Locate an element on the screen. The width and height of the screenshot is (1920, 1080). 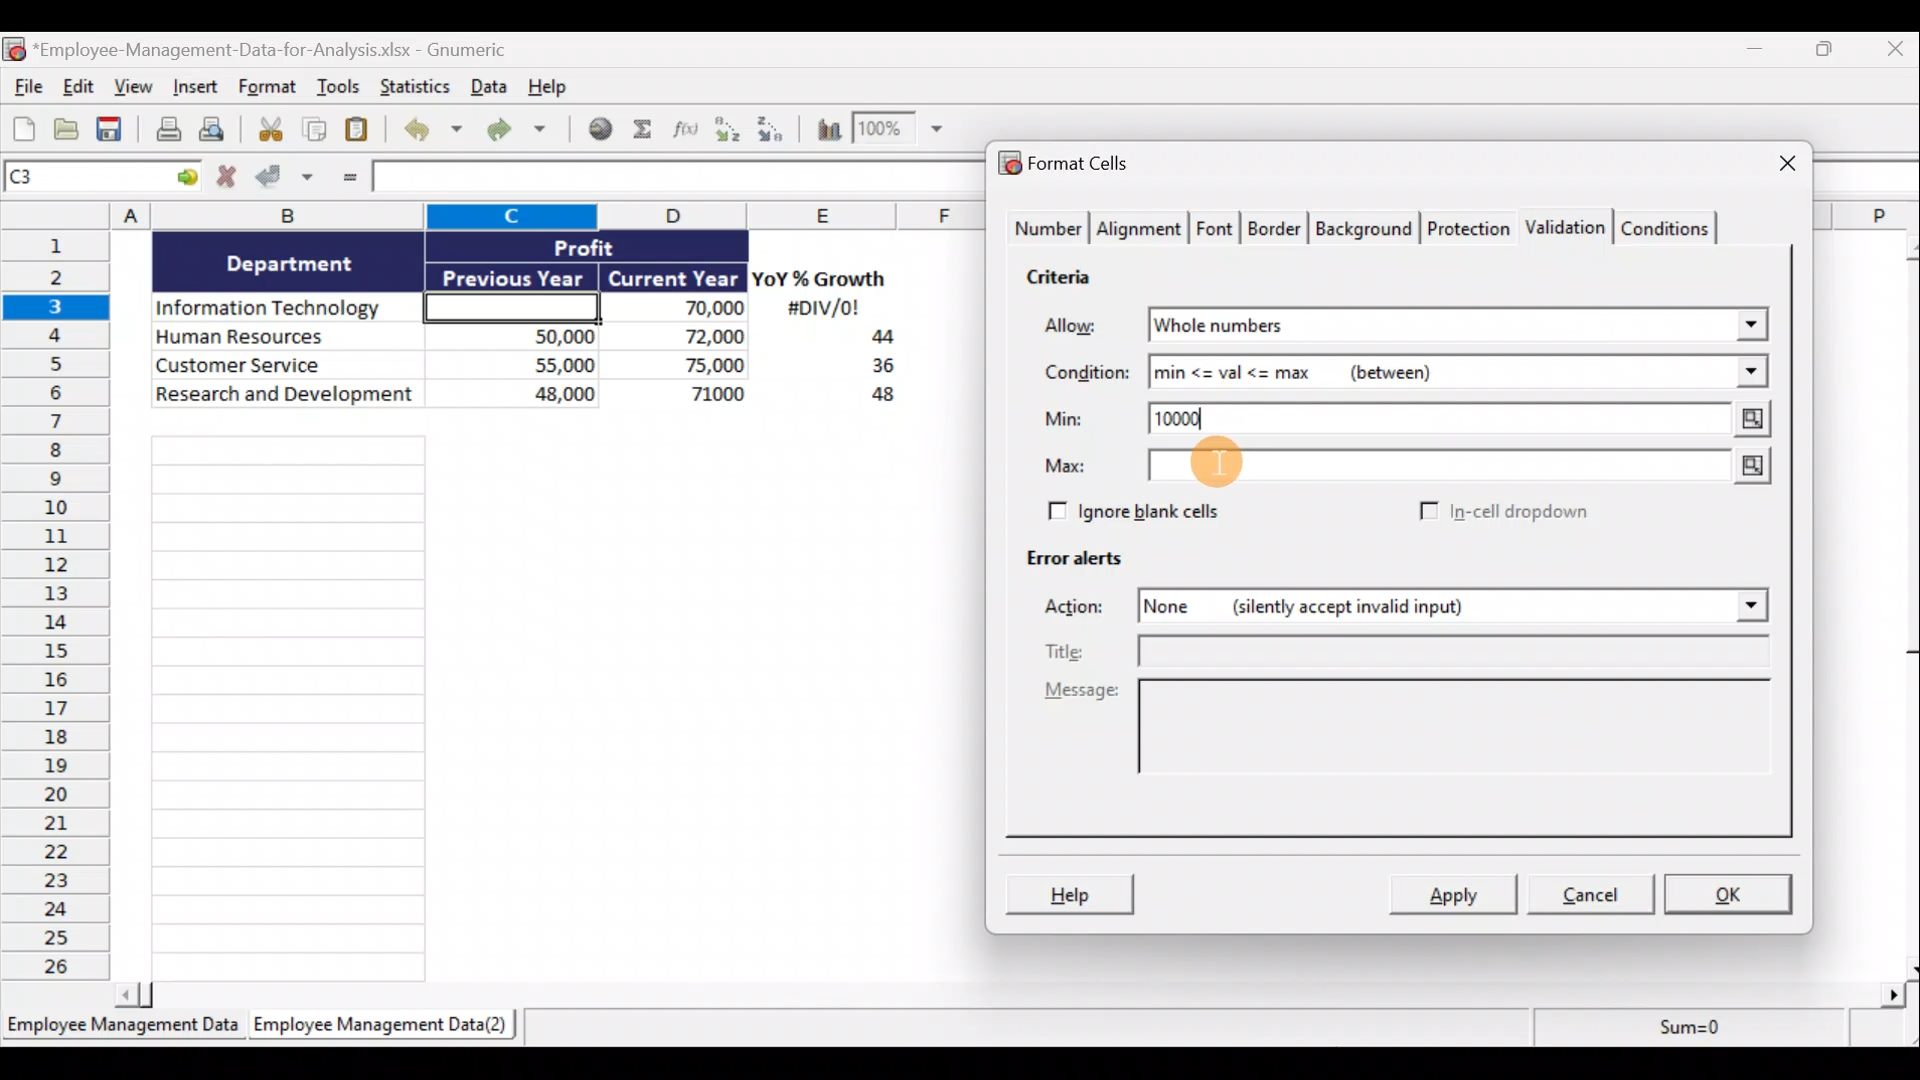
Insert hyperlink is located at coordinates (602, 129).